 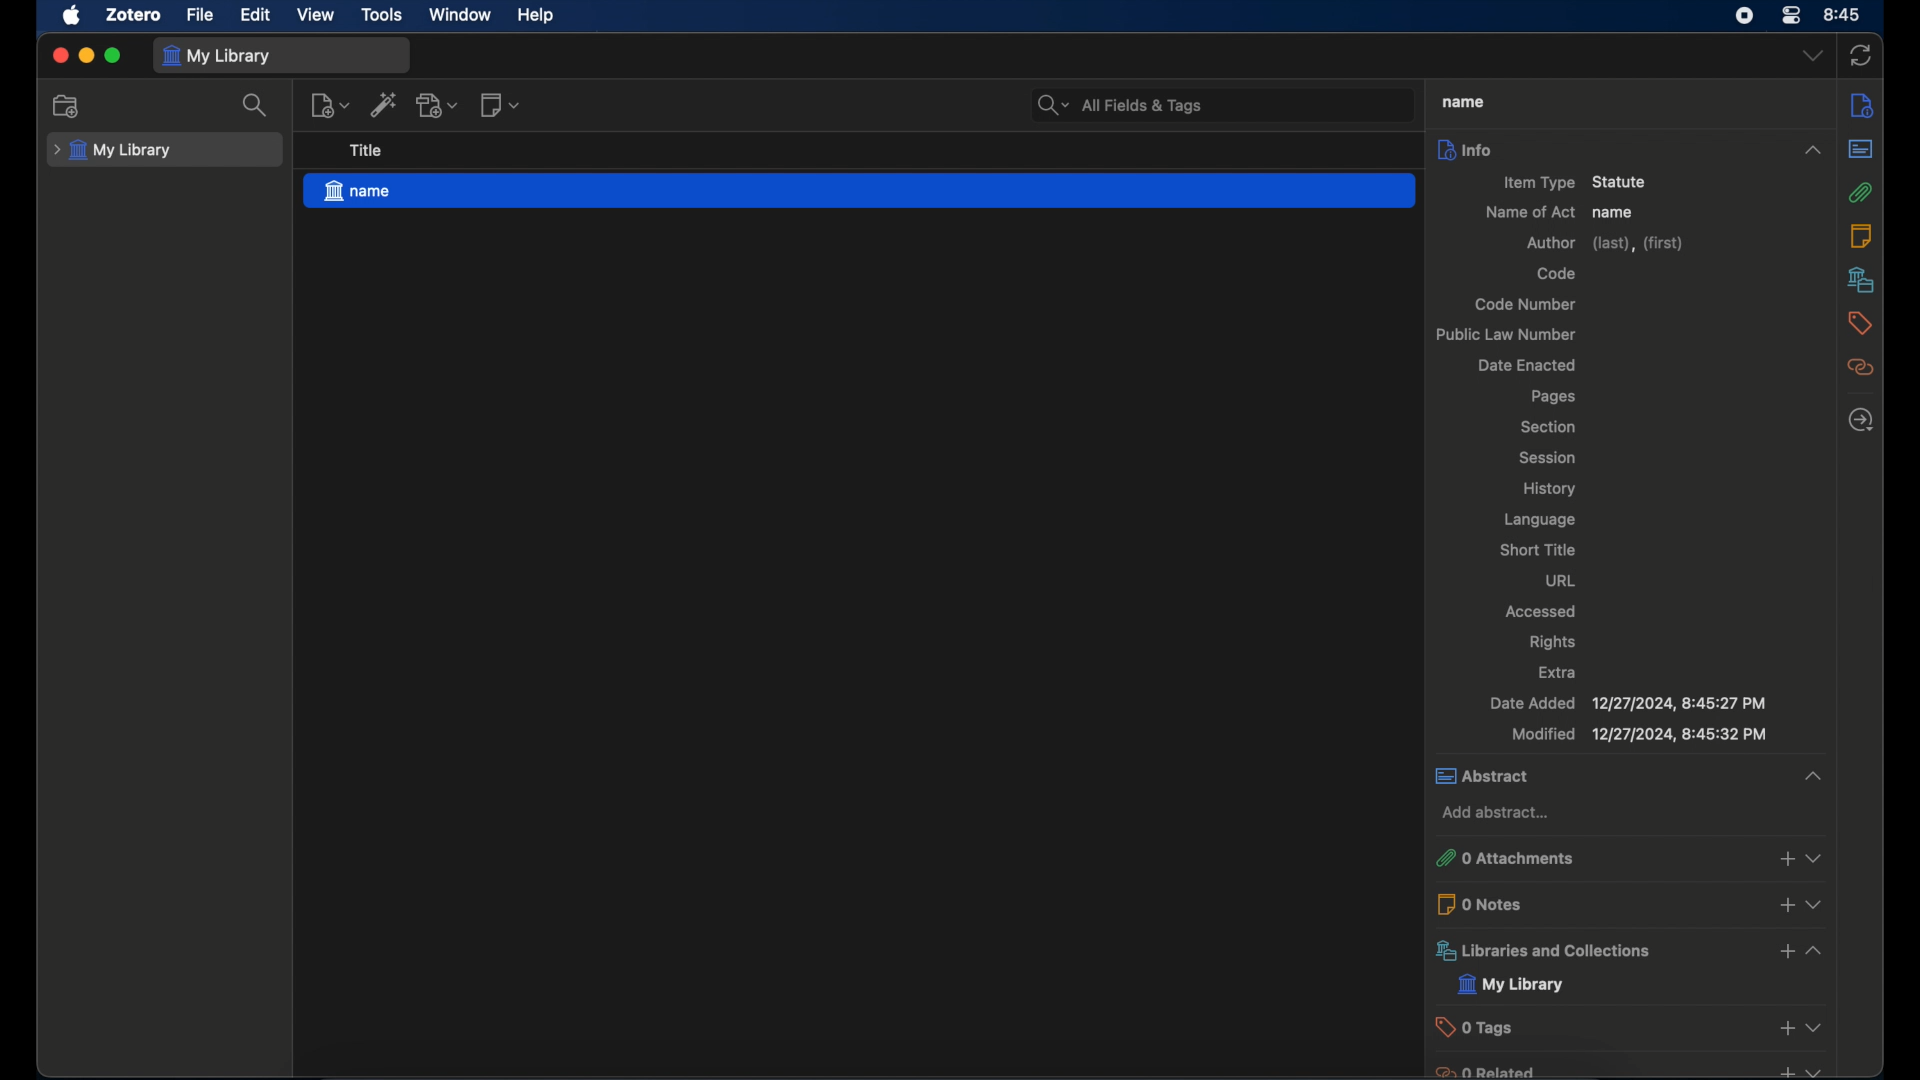 What do you see at coordinates (382, 15) in the screenshot?
I see `tools` at bounding box center [382, 15].